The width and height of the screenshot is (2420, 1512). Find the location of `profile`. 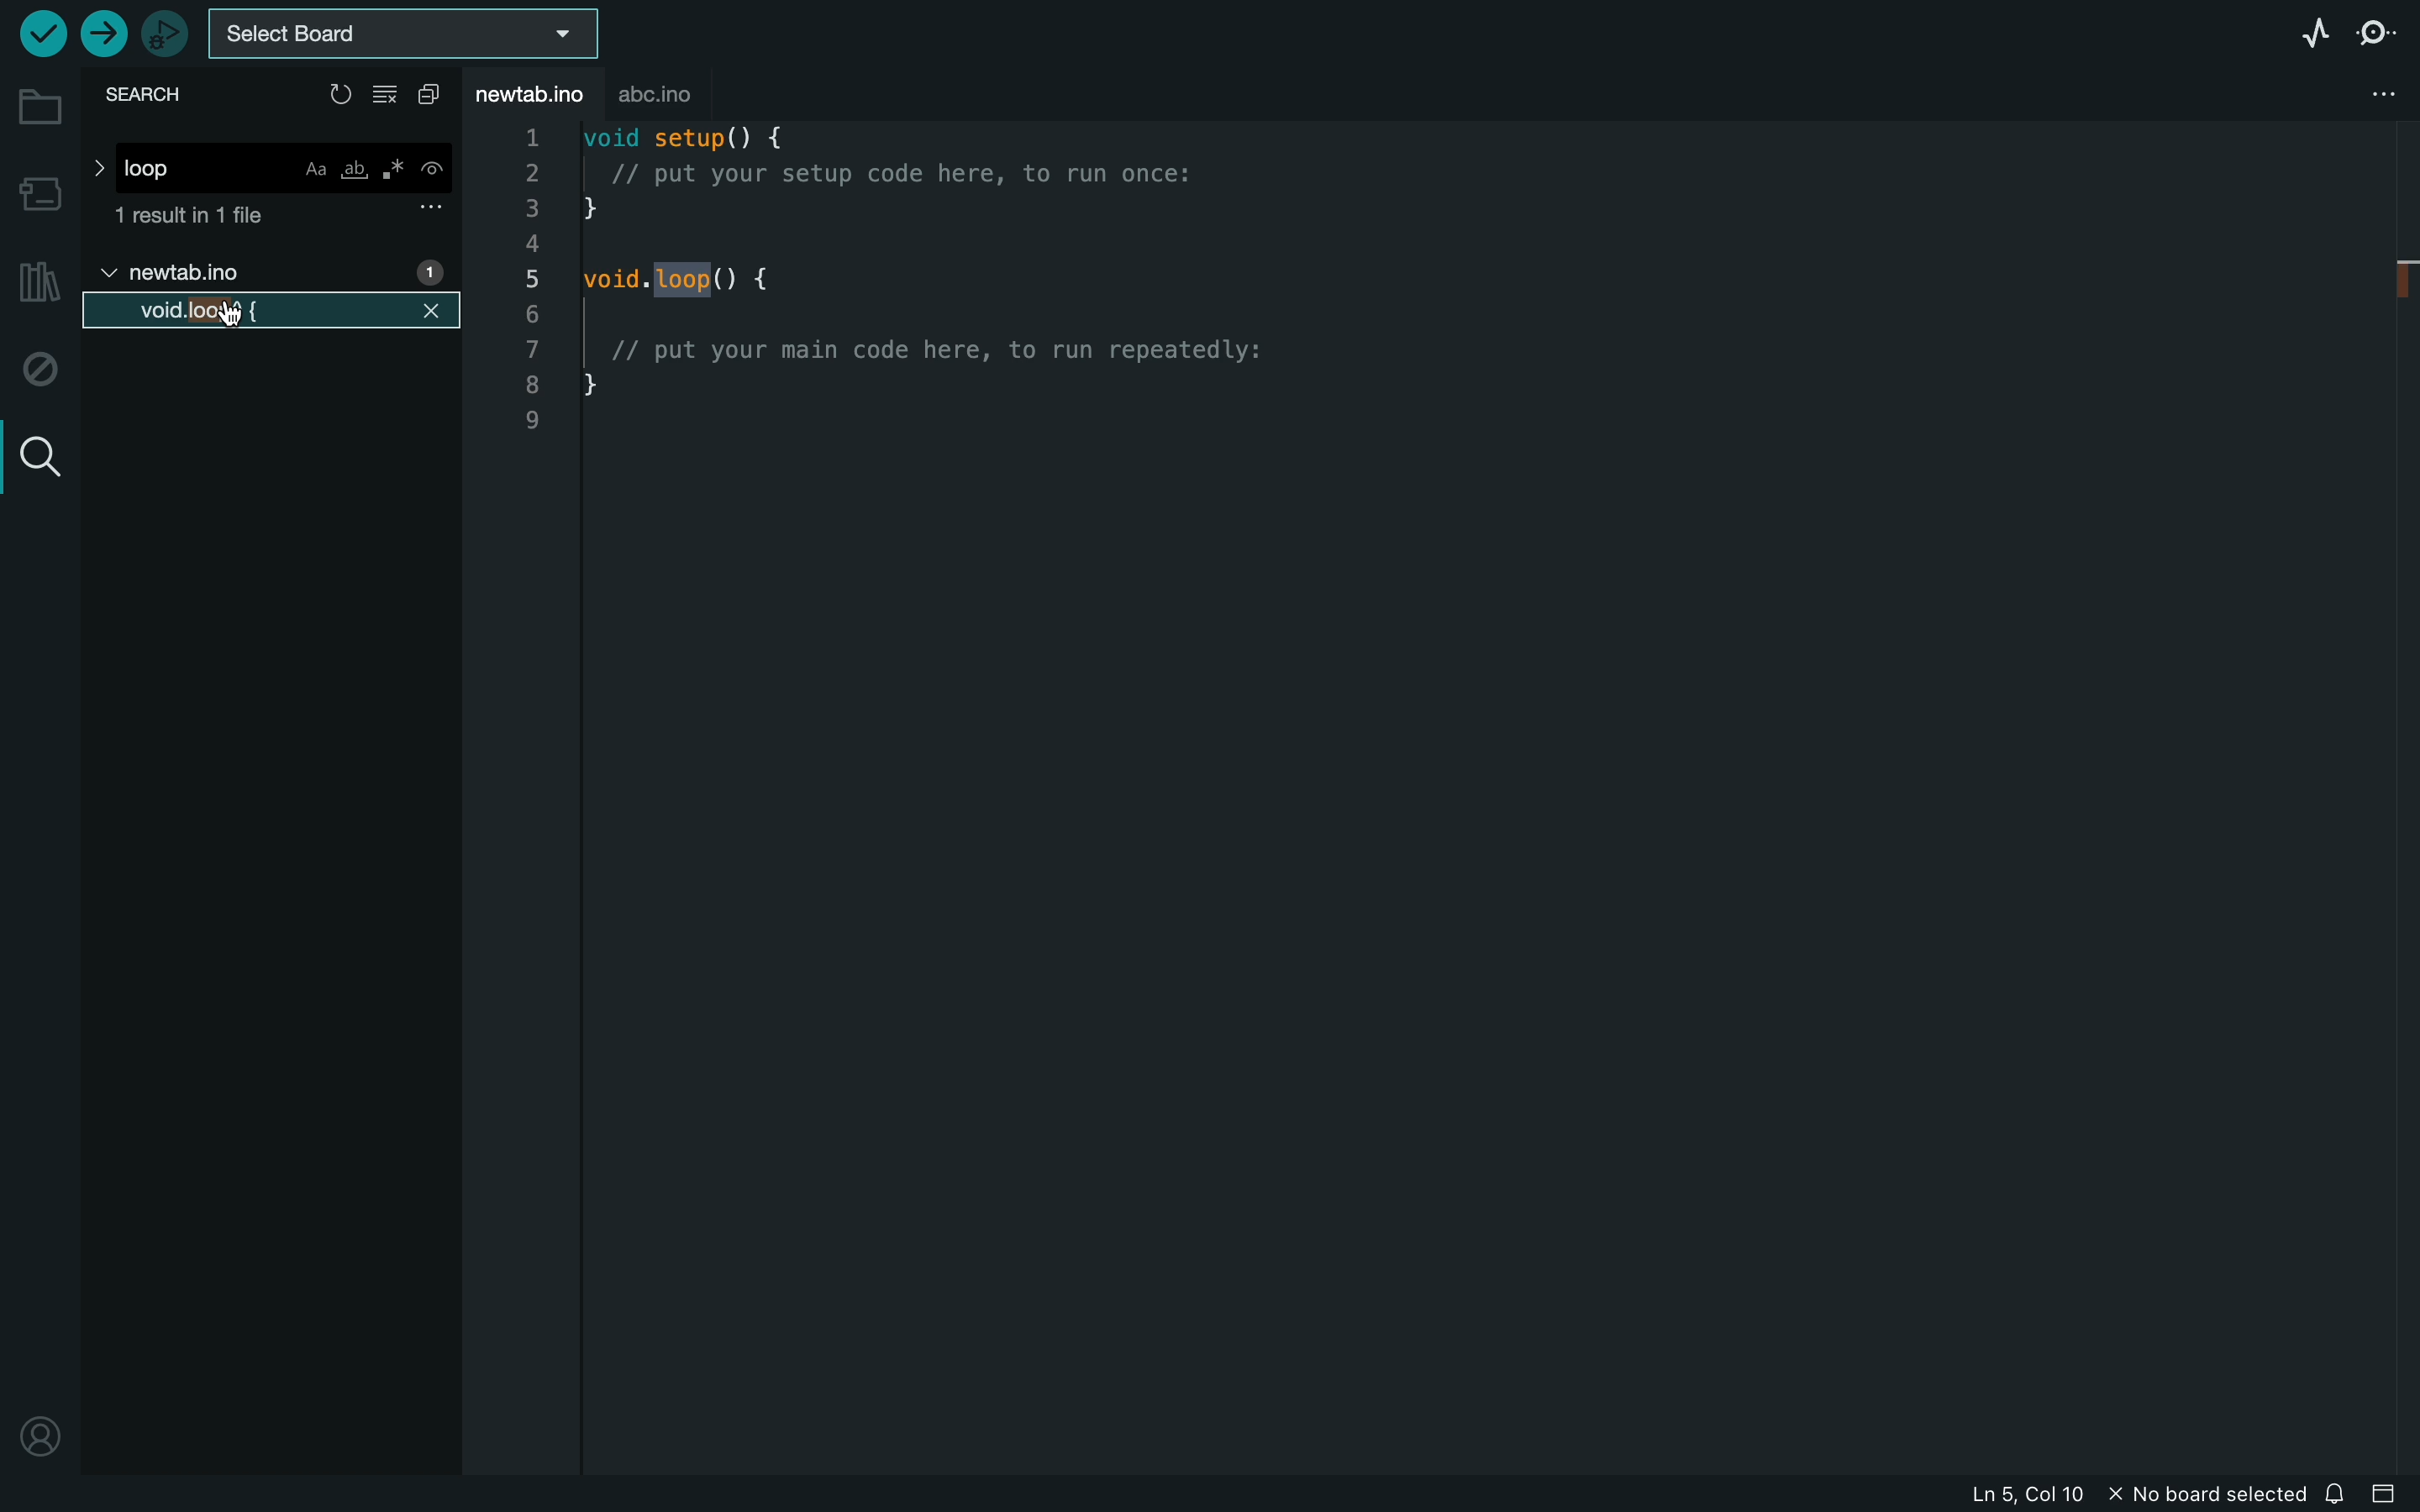

profile is located at coordinates (37, 1436).